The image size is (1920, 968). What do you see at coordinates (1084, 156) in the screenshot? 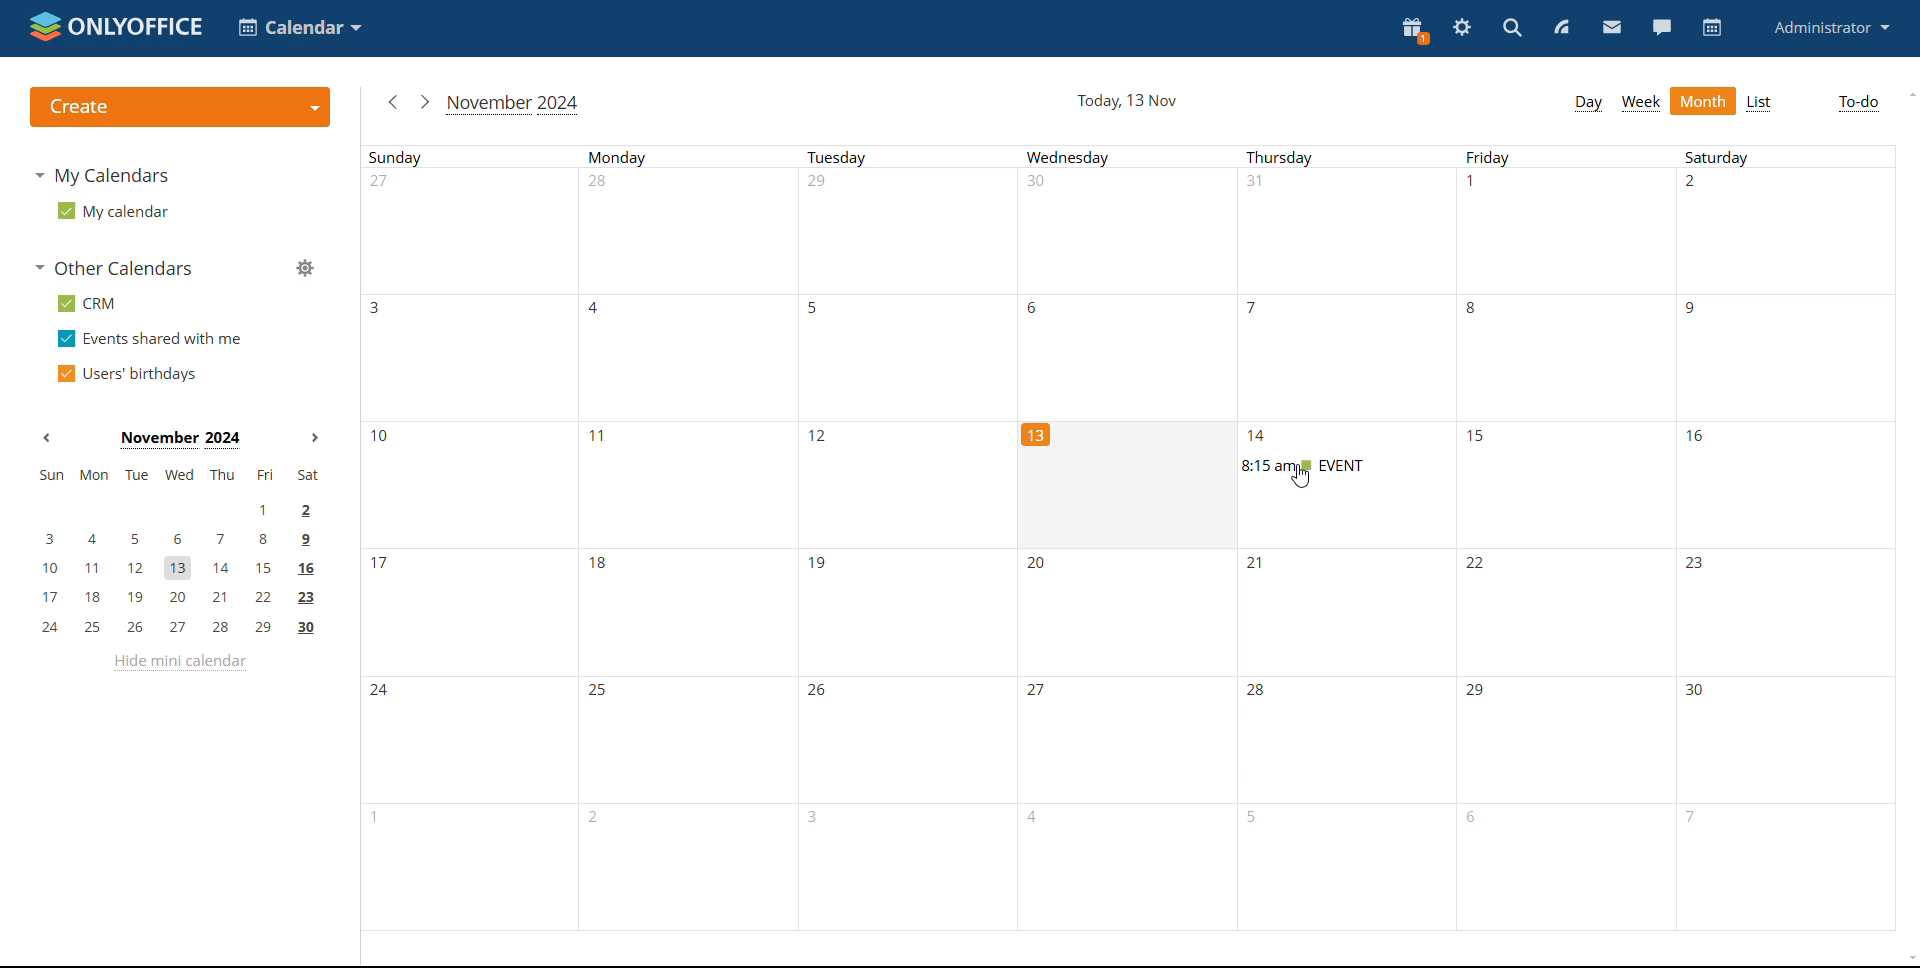
I see `days` at bounding box center [1084, 156].